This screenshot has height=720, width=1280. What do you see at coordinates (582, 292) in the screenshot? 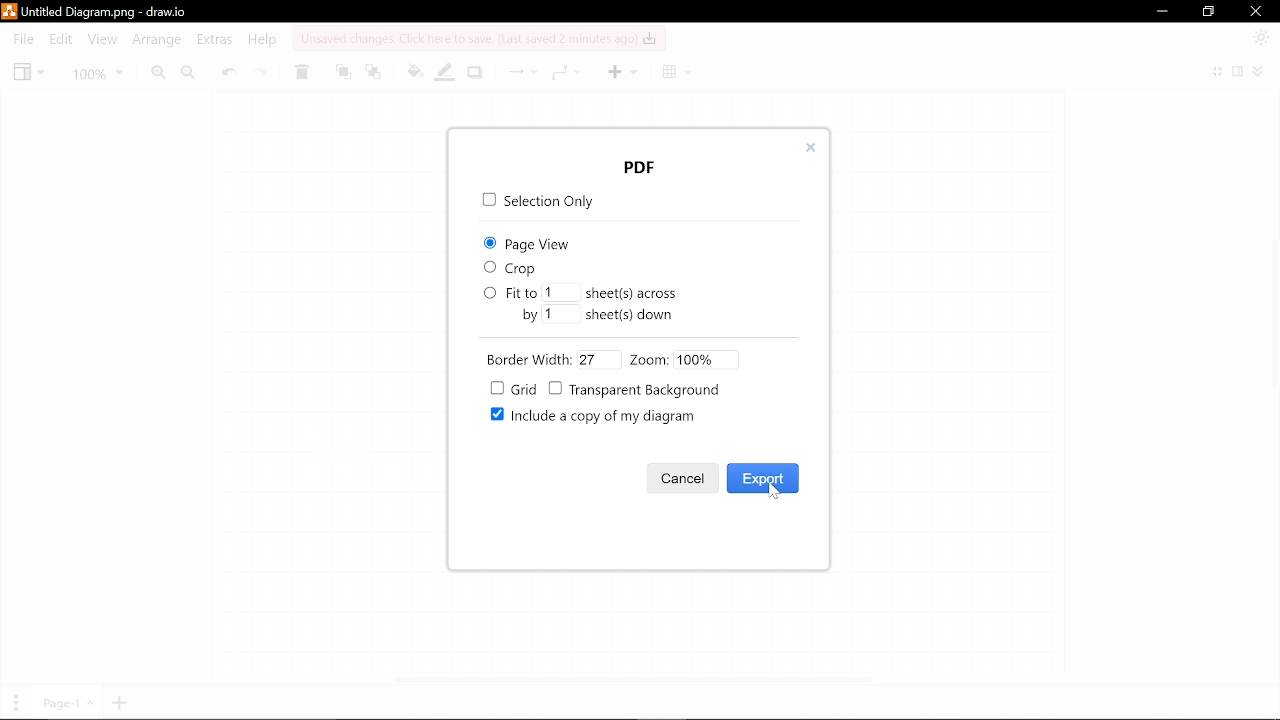
I see `Fit to number of sheet(s) across` at bounding box center [582, 292].